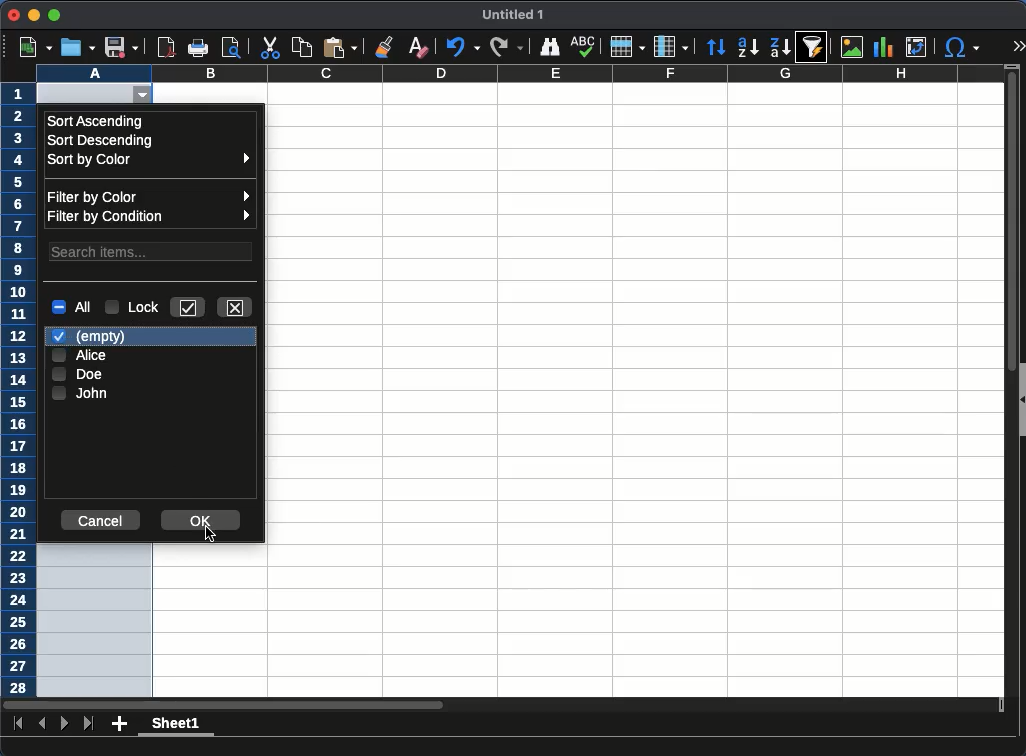  What do you see at coordinates (269, 47) in the screenshot?
I see `cut` at bounding box center [269, 47].